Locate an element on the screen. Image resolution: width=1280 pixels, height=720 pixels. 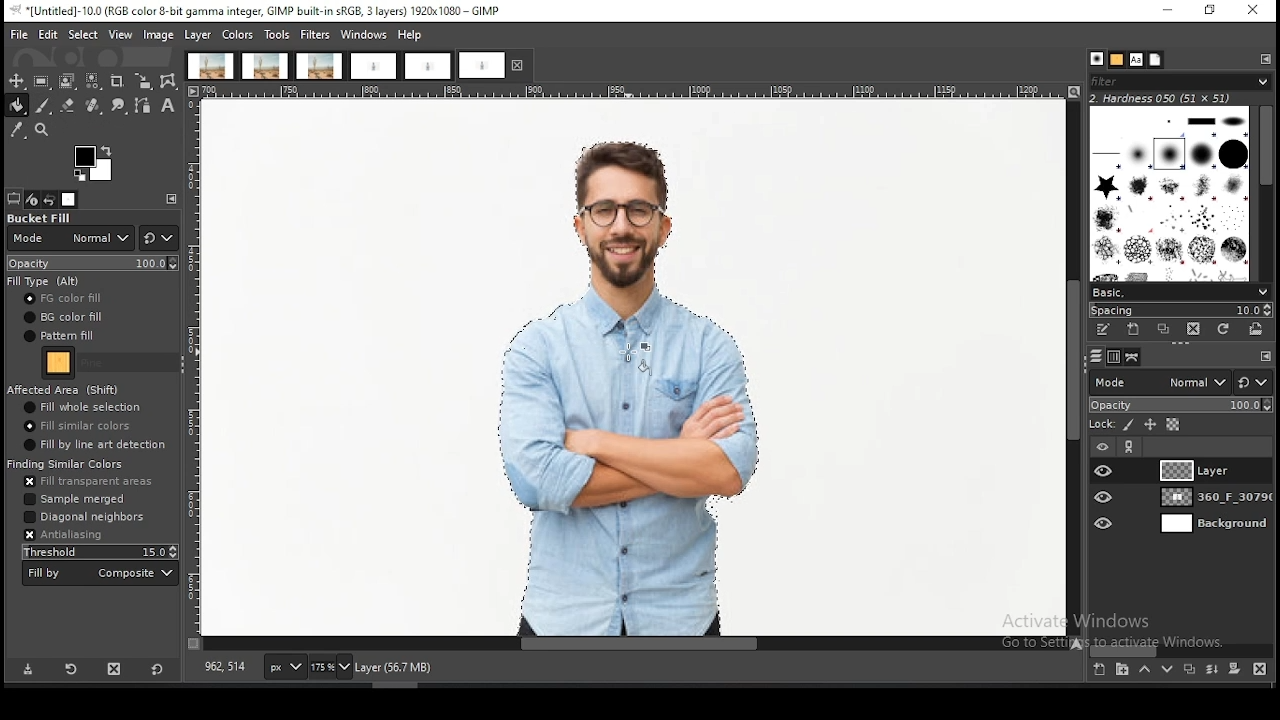
pattern fill is located at coordinates (58, 336).